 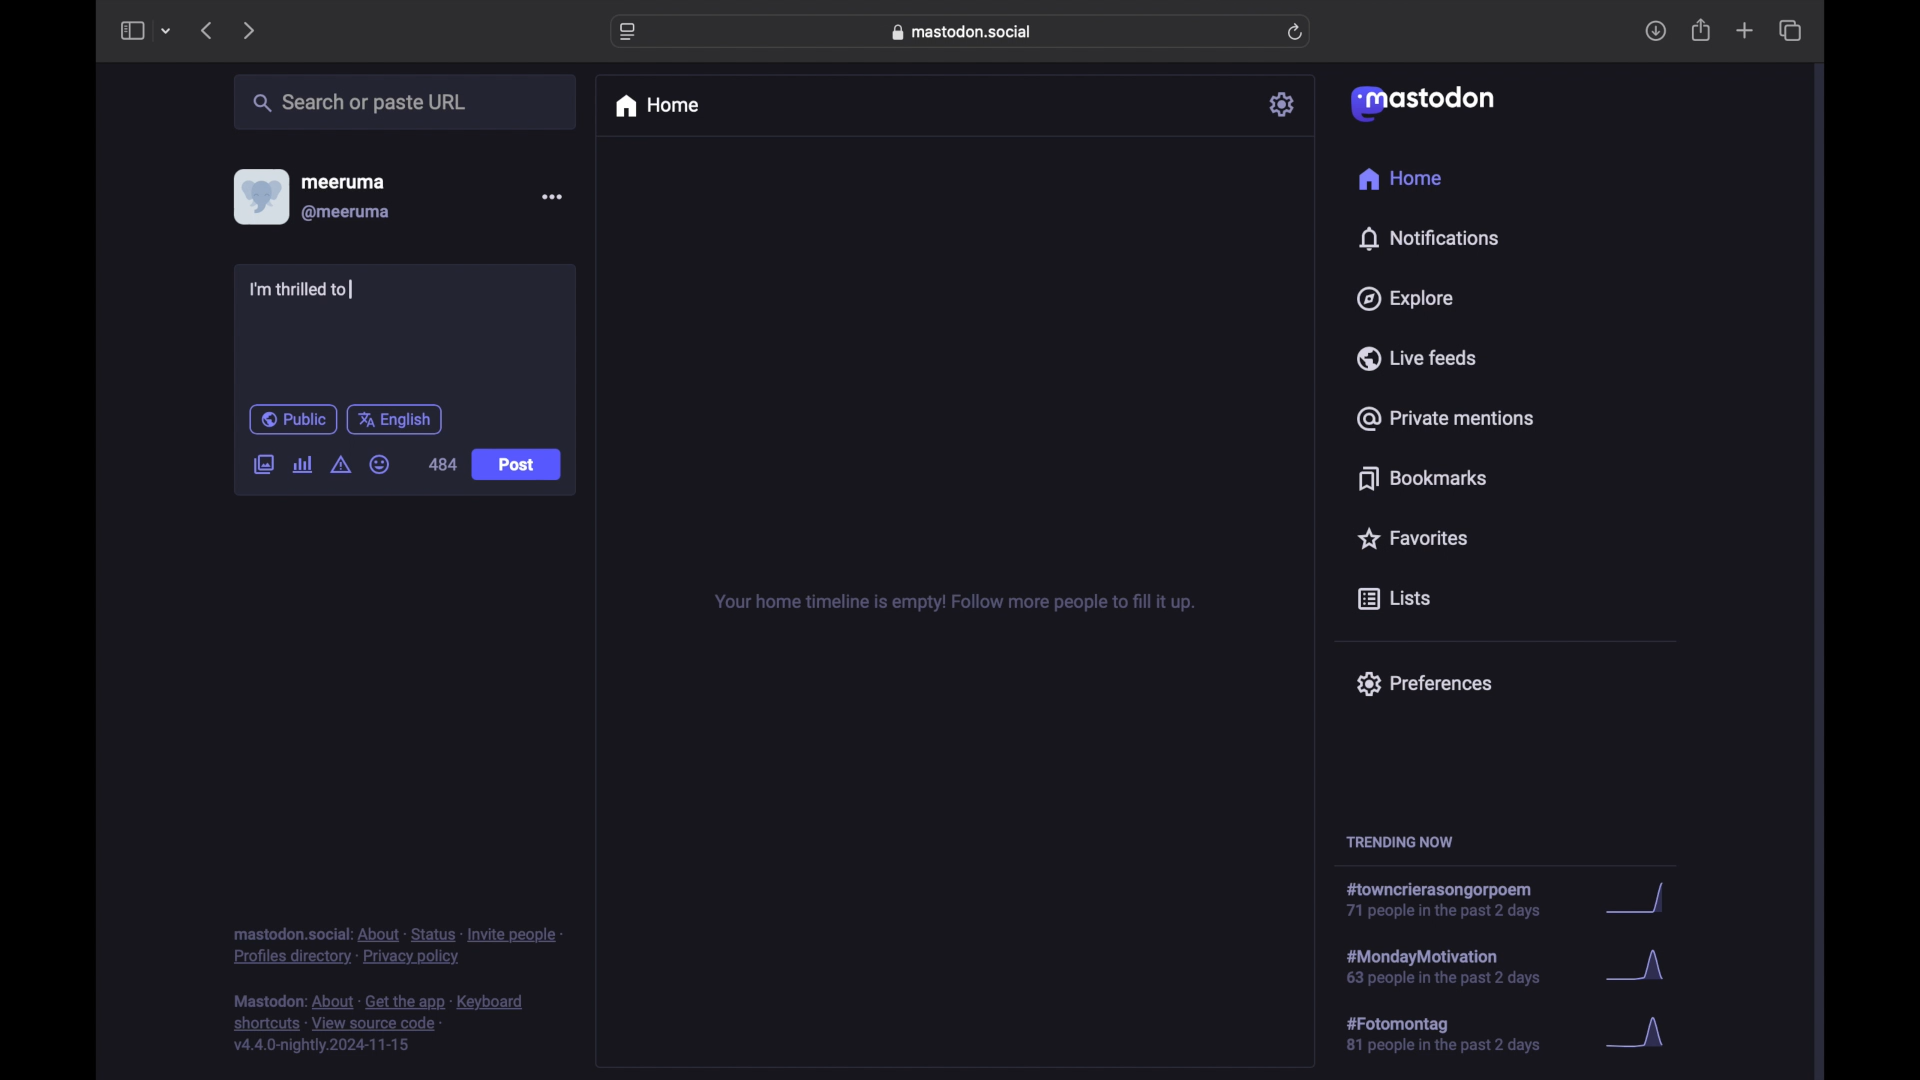 I want to click on I'm thrilled to, so click(x=301, y=291).